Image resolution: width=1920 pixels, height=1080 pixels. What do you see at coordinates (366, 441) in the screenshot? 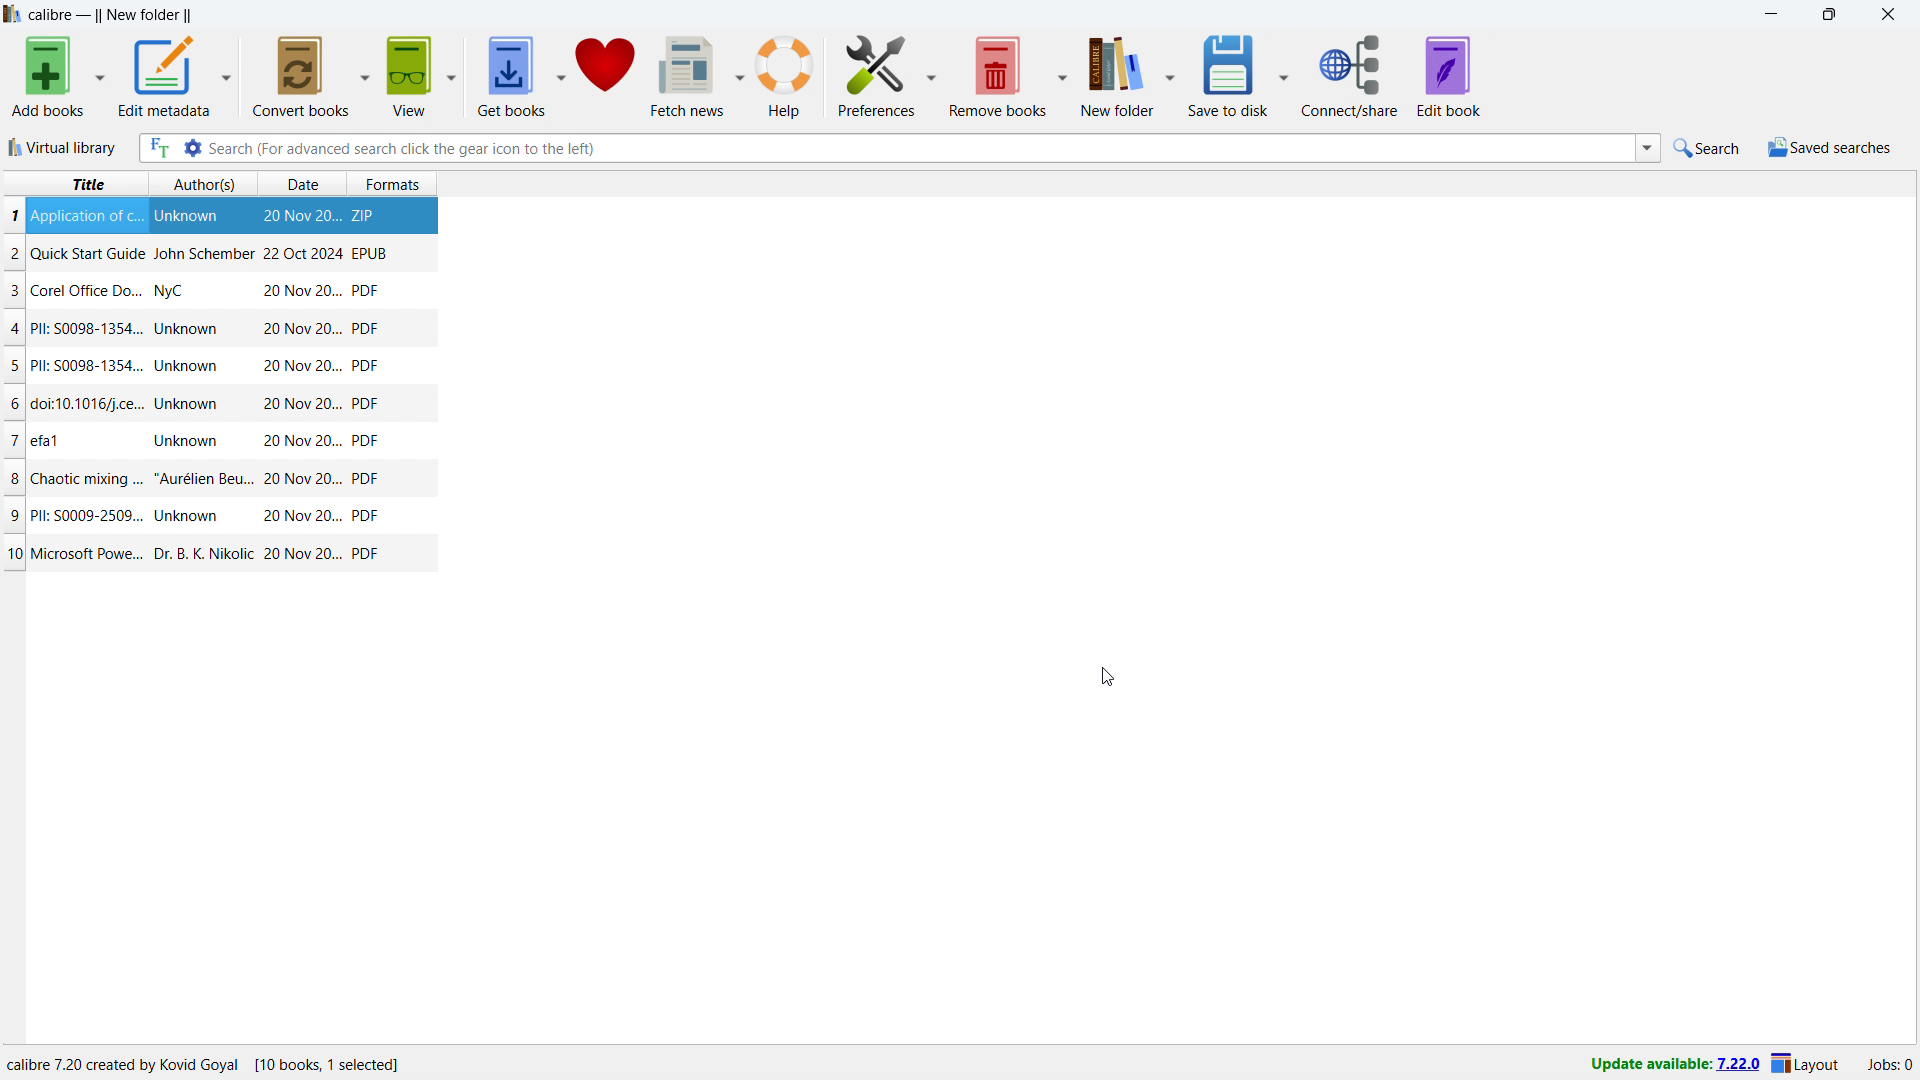
I see `PDF` at bounding box center [366, 441].